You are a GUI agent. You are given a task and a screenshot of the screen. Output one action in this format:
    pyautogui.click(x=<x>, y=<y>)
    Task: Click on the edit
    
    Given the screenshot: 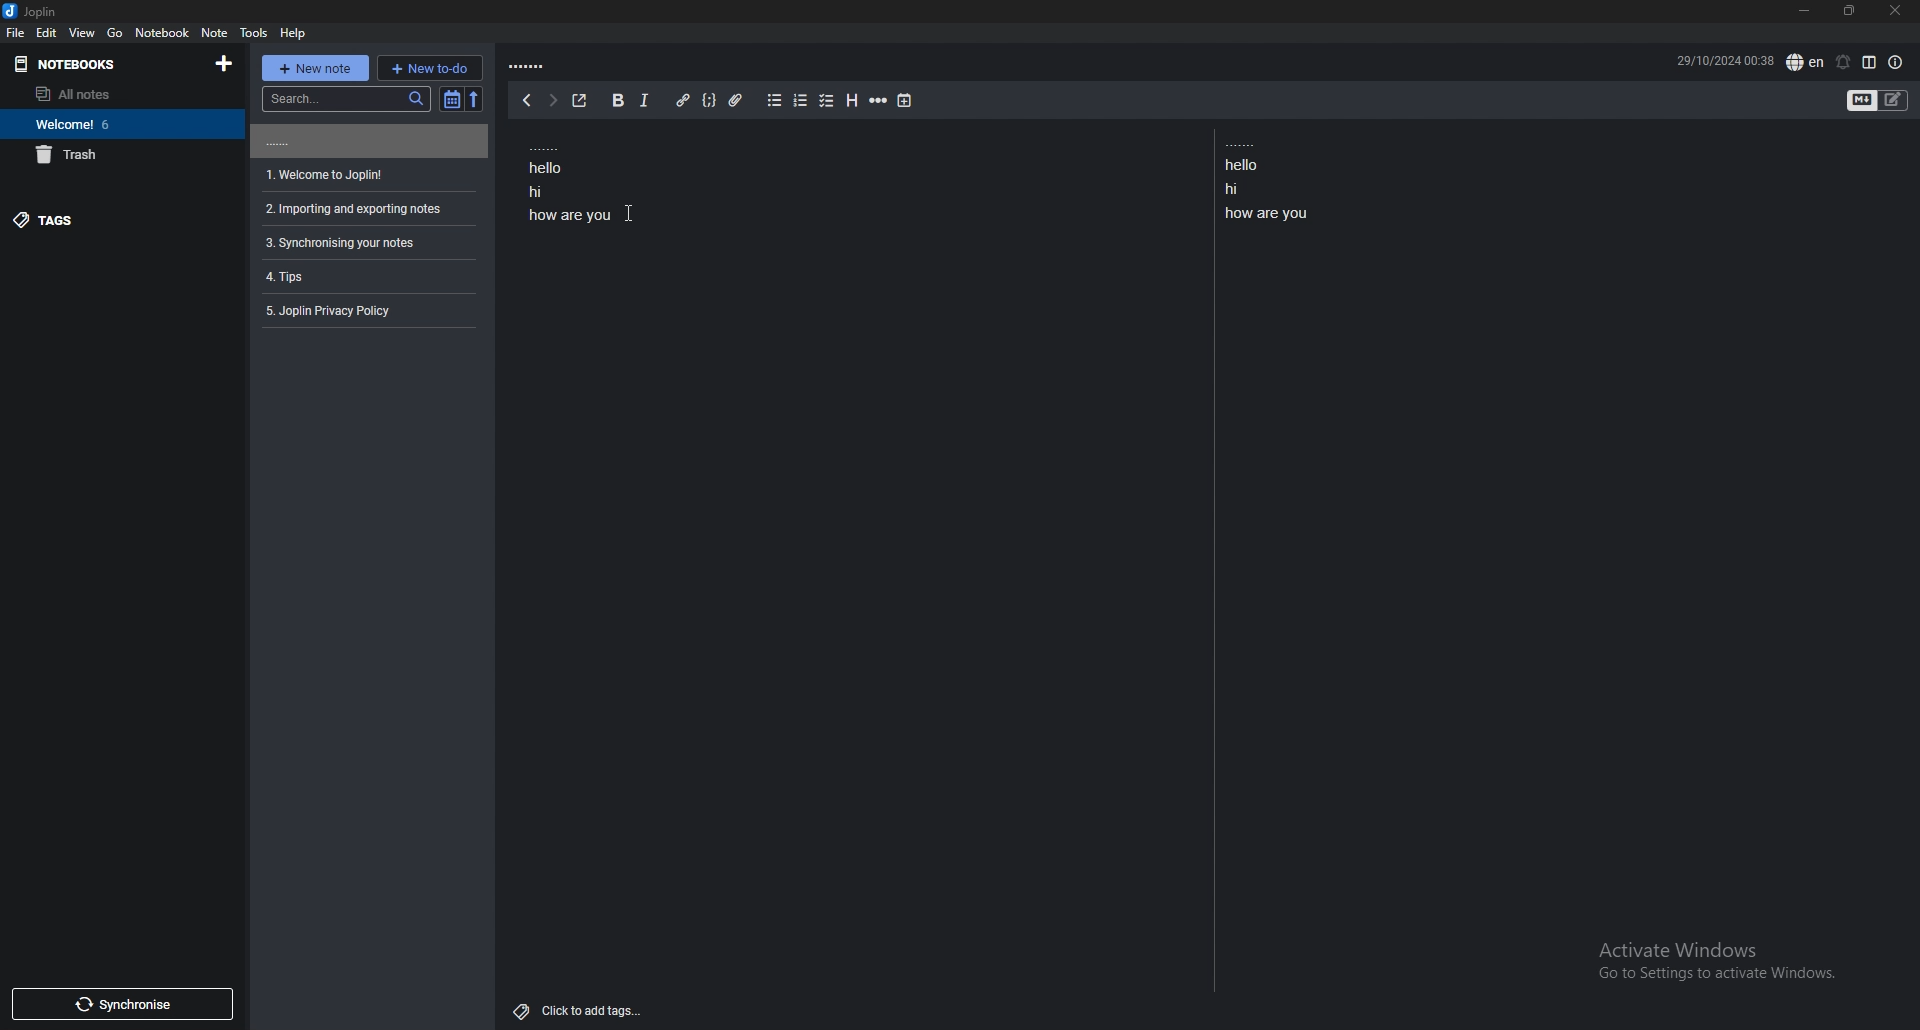 What is the action you would take?
    pyautogui.click(x=48, y=32)
    